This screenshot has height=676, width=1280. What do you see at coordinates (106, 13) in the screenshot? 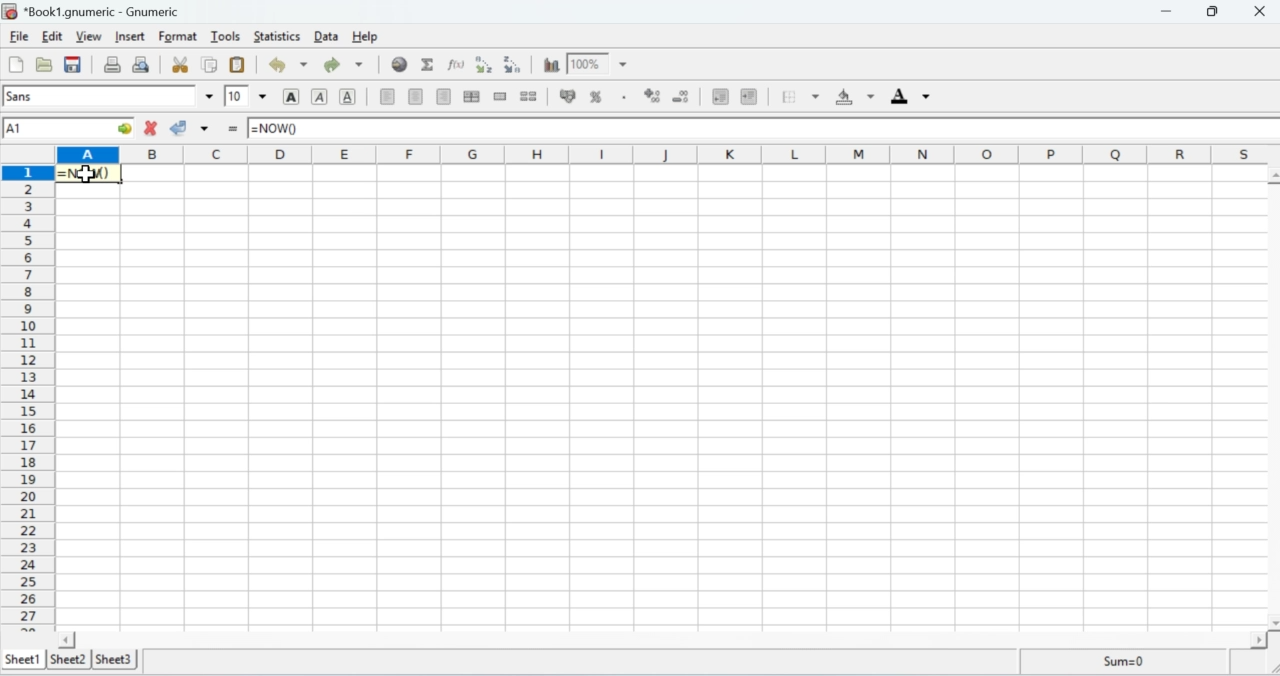
I see `Book1.gnumeric - Gnumeric` at bounding box center [106, 13].